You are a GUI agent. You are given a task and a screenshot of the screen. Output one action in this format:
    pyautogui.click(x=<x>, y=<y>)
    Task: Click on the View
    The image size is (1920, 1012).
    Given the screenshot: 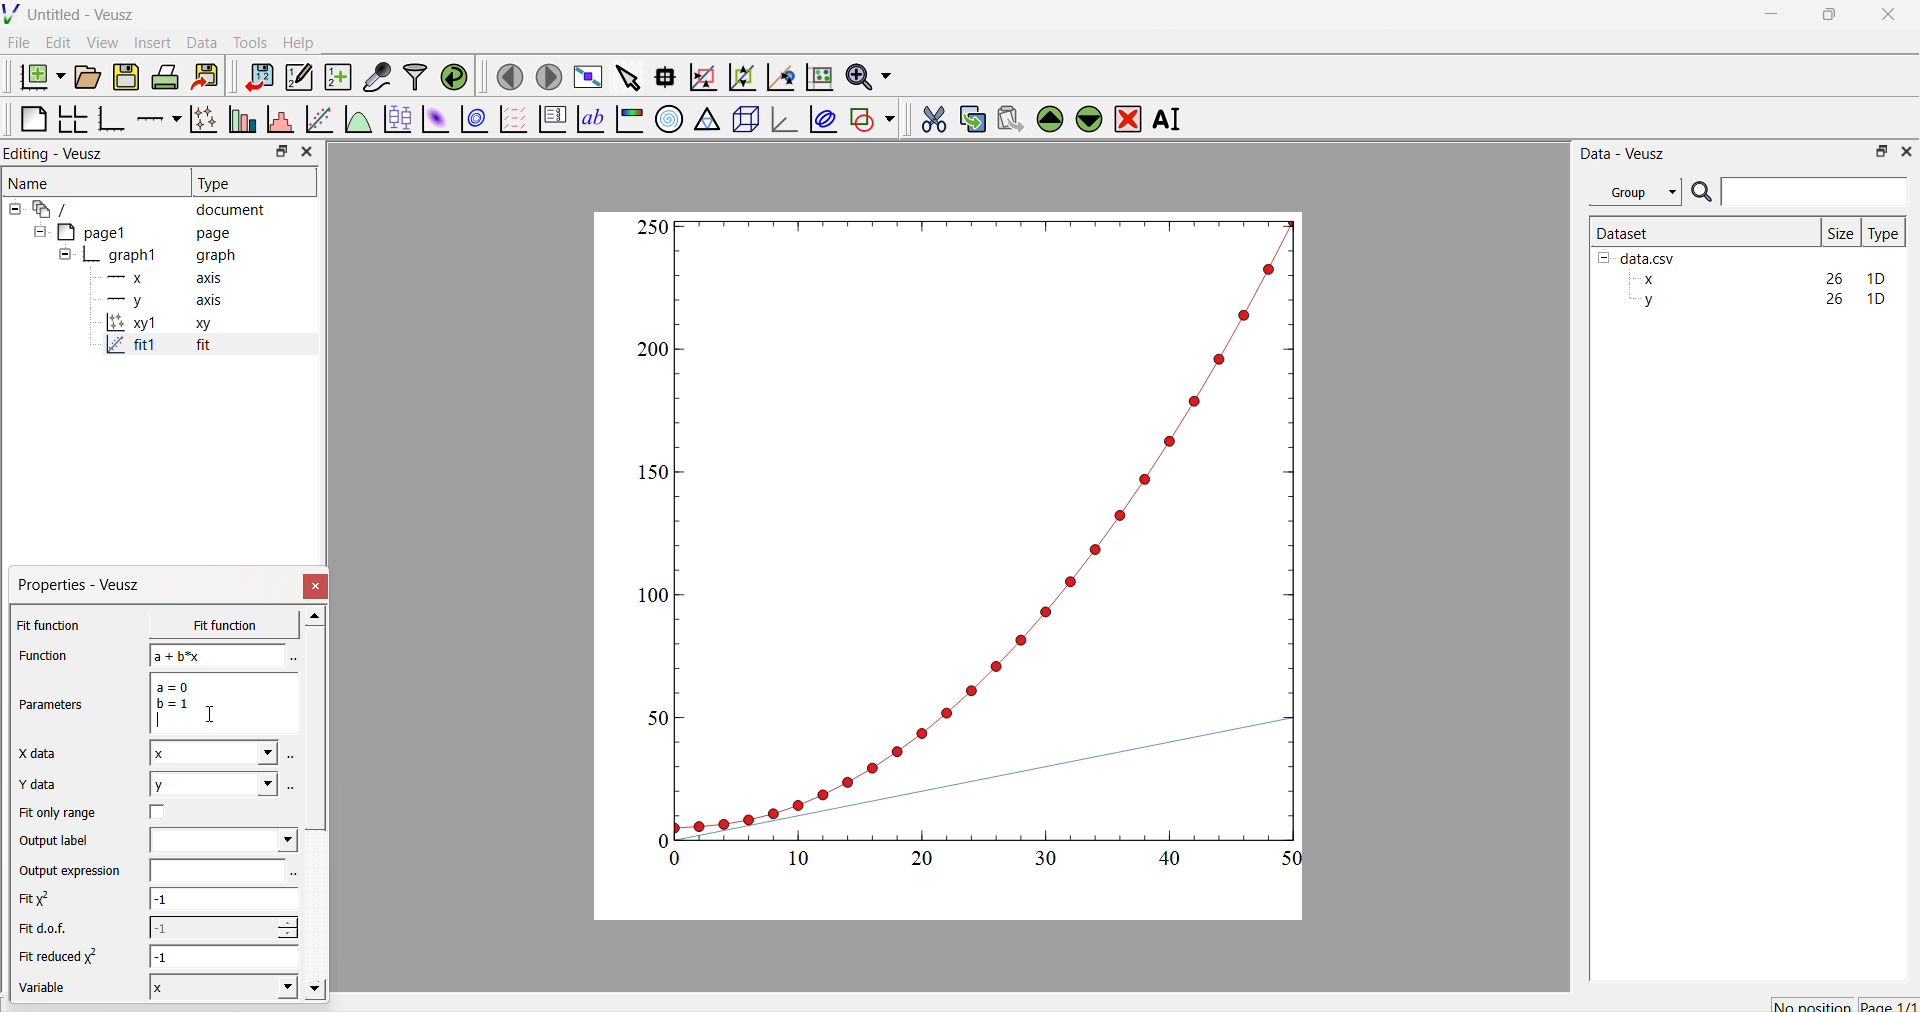 What is the action you would take?
    pyautogui.click(x=101, y=41)
    